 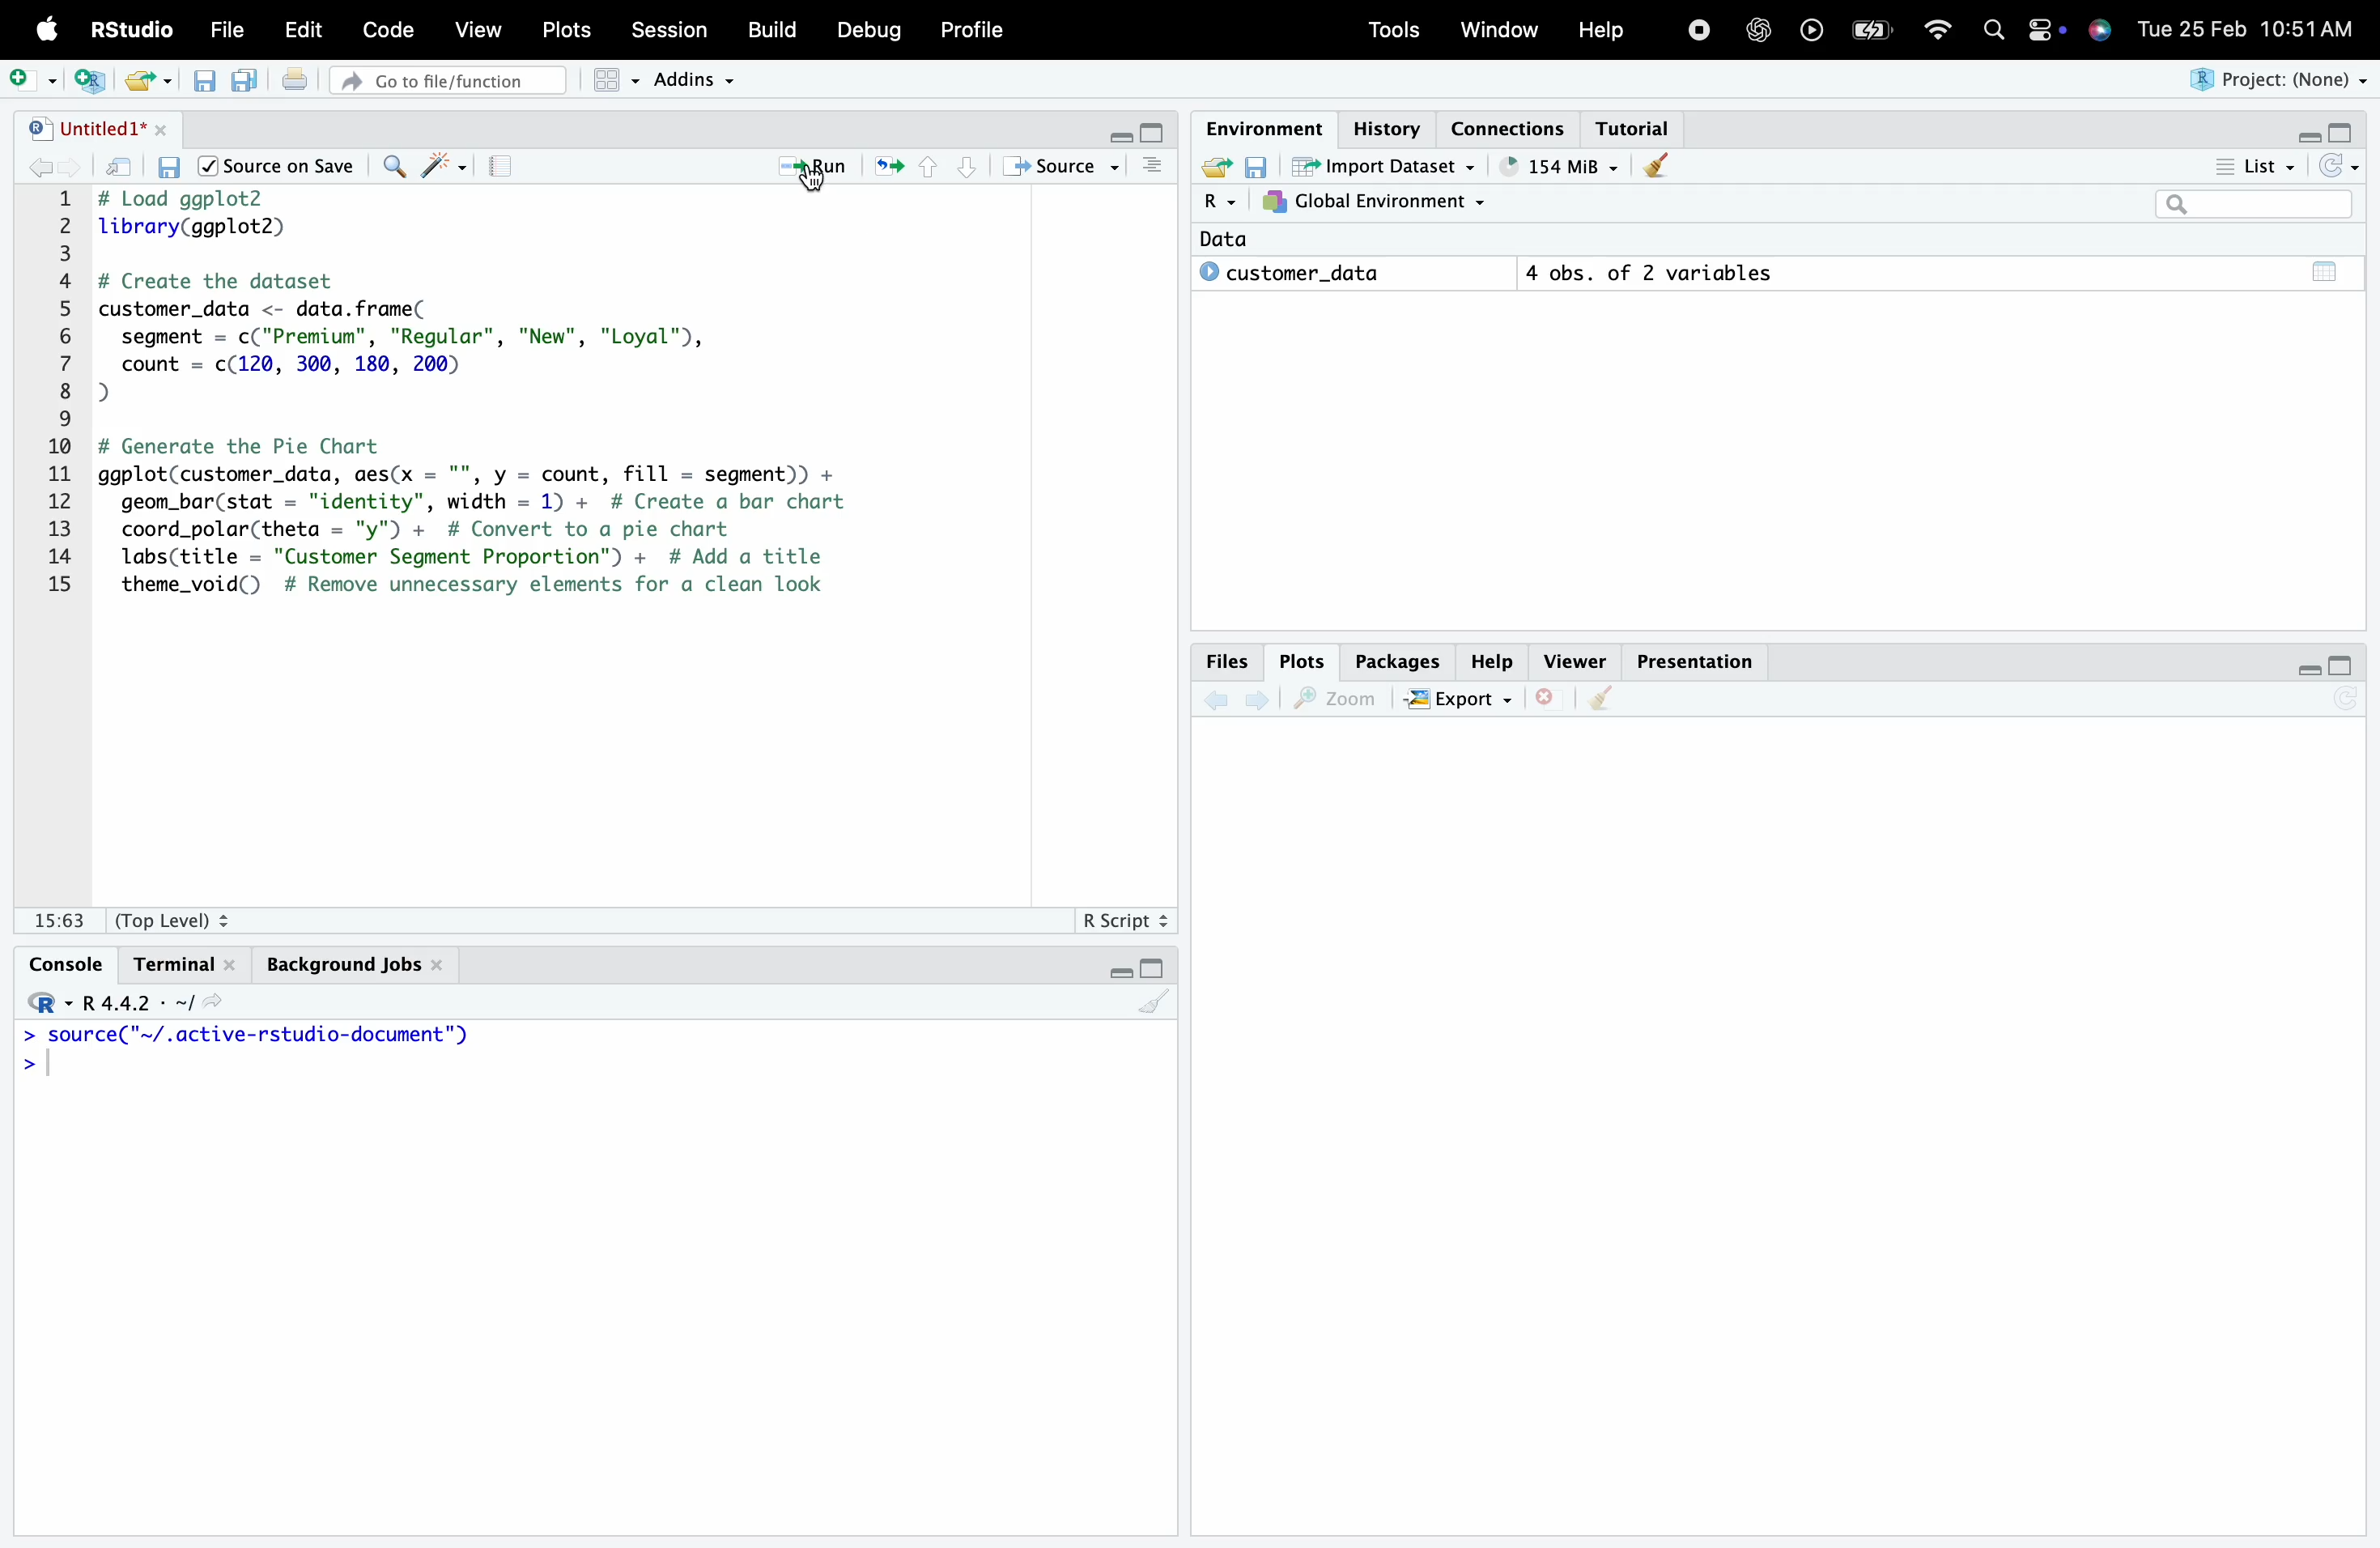 I want to click on Source ~/.active-rstudadio-aocumenc ), so click(x=265, y=1046).